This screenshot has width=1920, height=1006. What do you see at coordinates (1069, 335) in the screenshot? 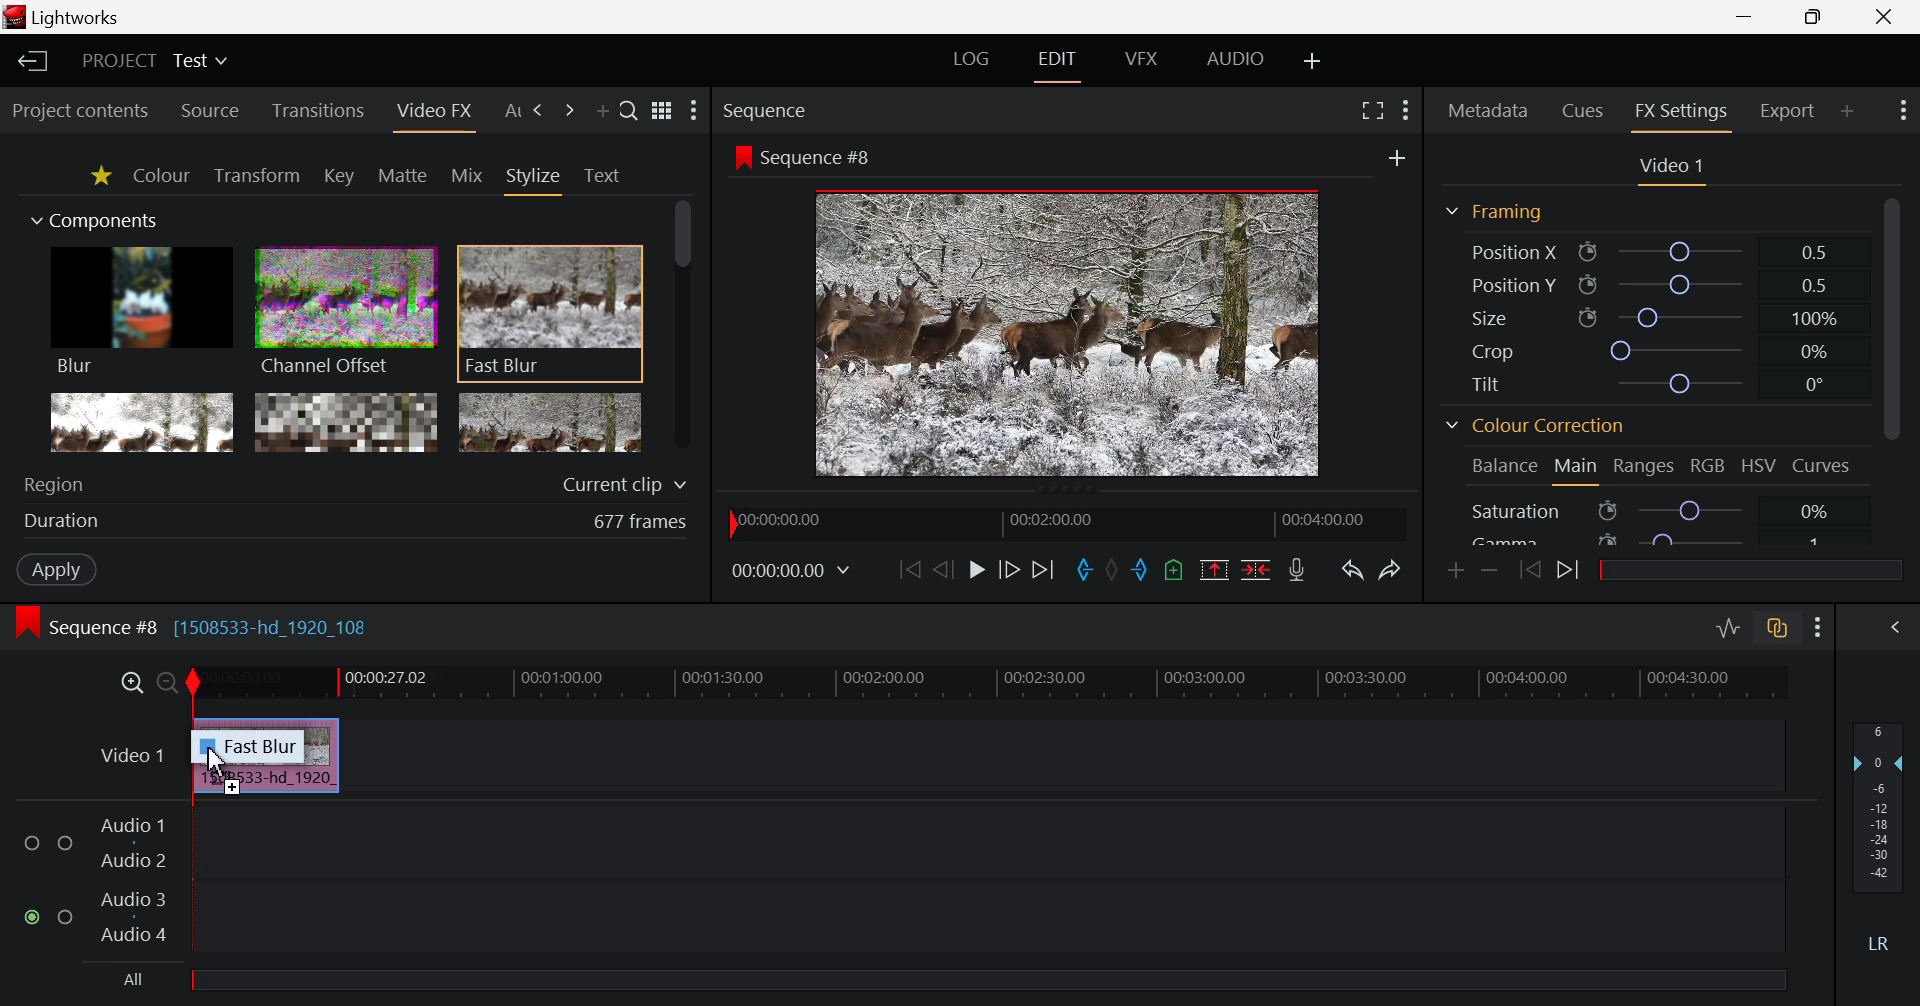
I see `Sequence #8 Preview Screen` at bounding box center [1069, 335].